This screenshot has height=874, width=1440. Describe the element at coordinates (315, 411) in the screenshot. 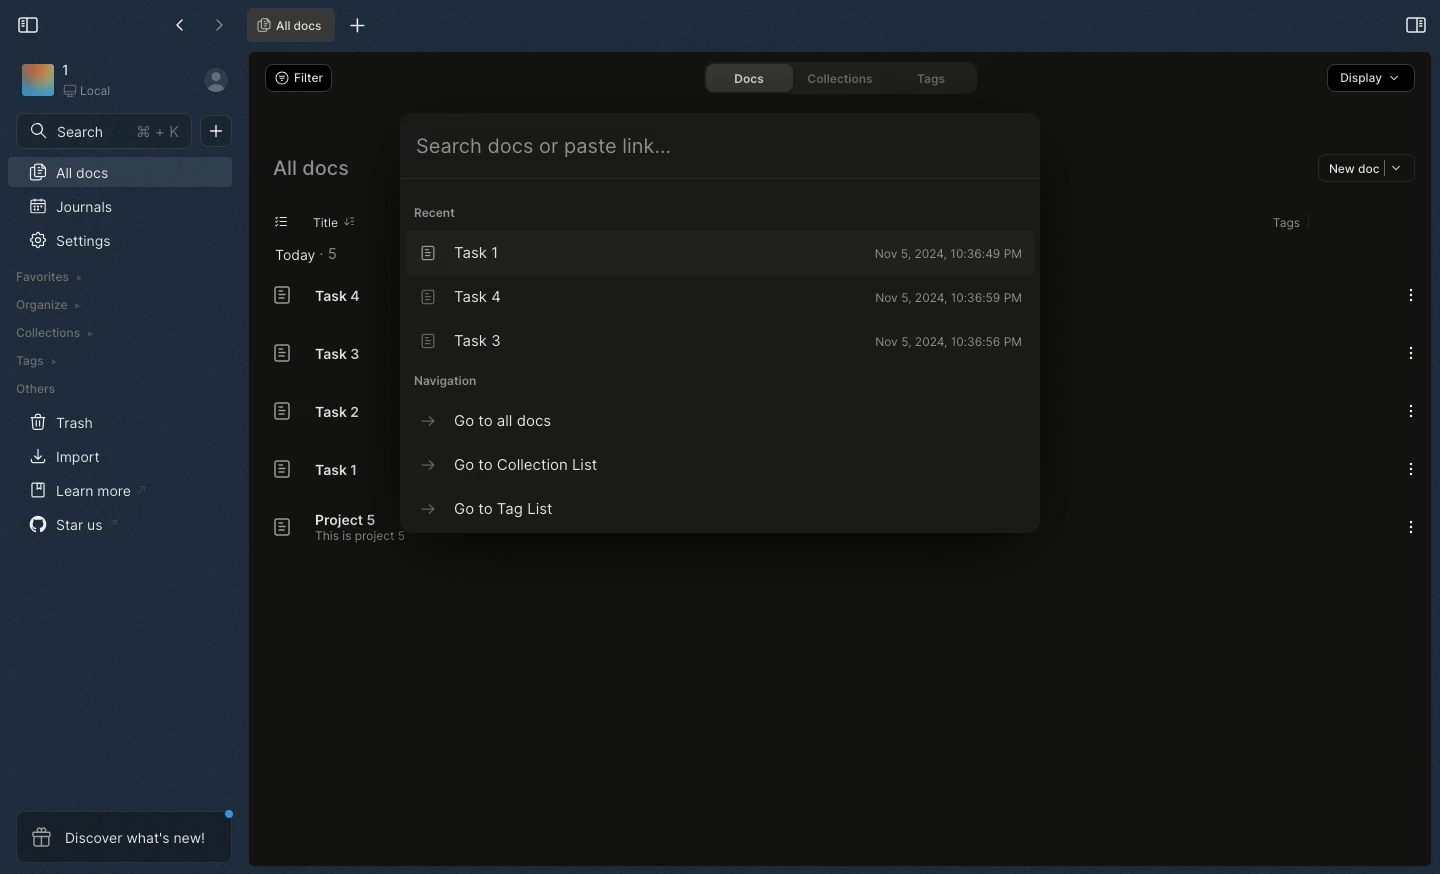

I see `Task 2` at that location.